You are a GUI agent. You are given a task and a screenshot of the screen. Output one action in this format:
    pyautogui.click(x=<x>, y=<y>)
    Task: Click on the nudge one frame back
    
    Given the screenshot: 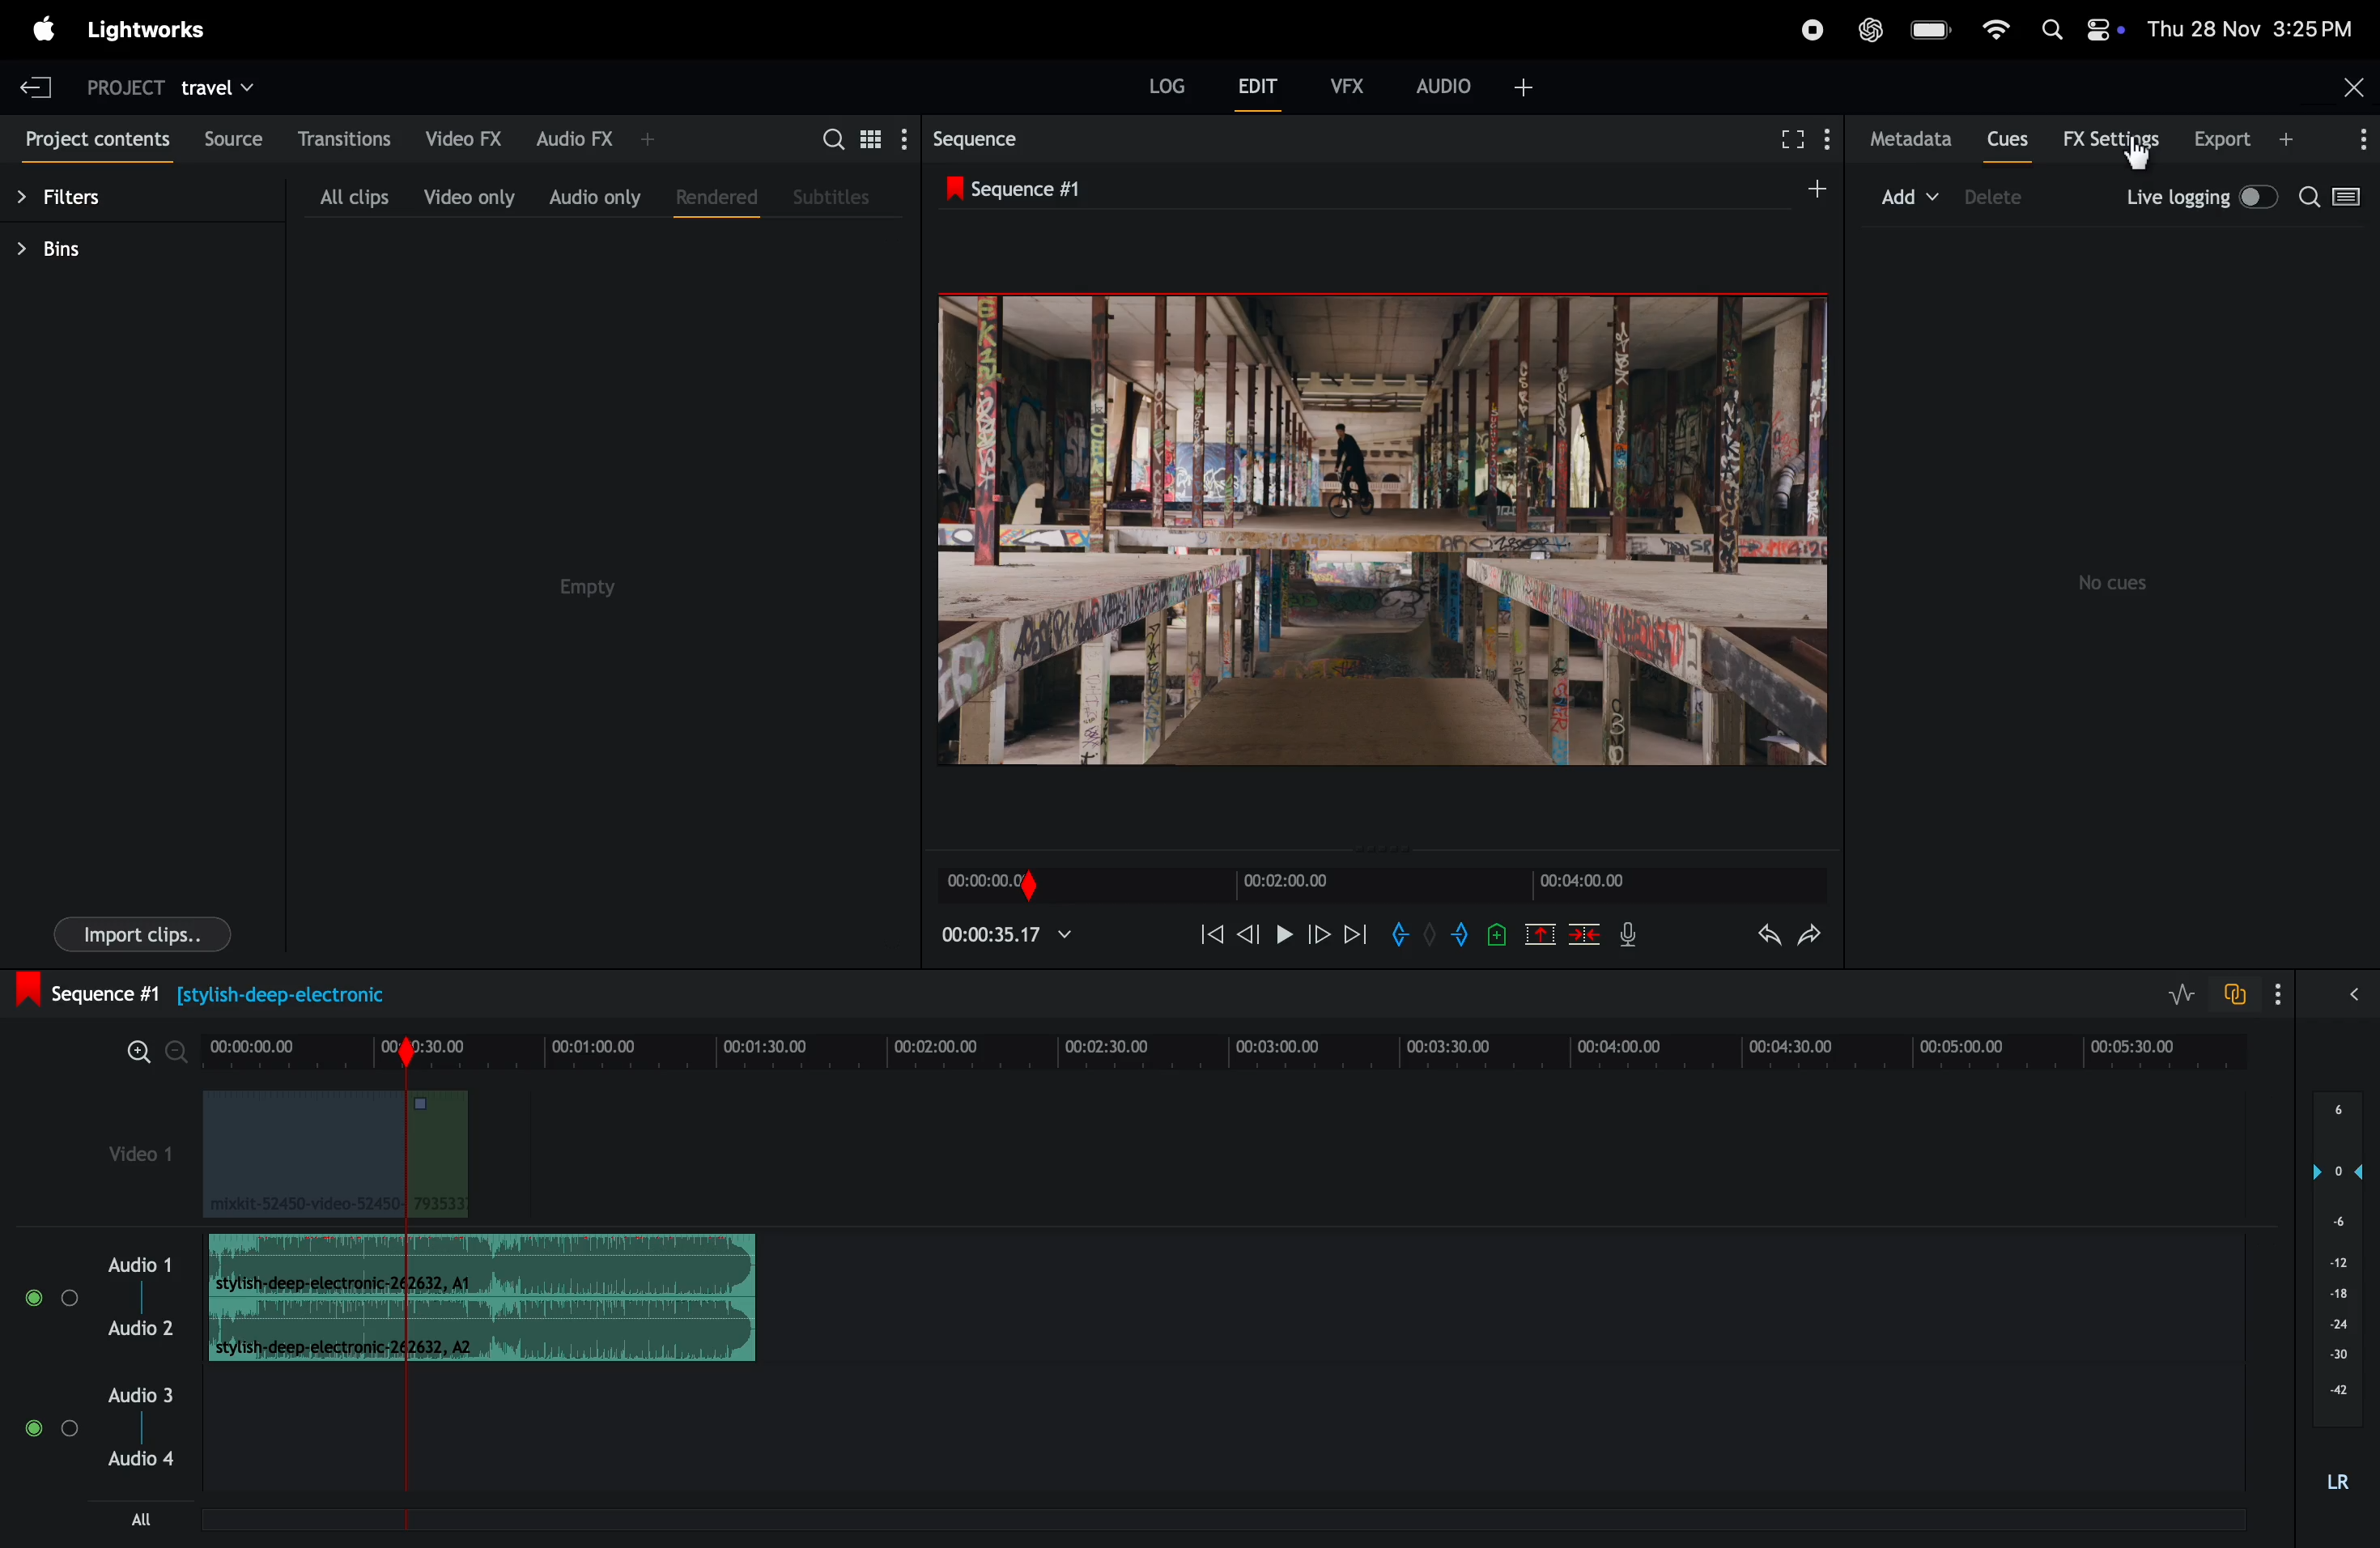 What is the action you would take?
    pyautogui.click(x=1249, y=940)
    